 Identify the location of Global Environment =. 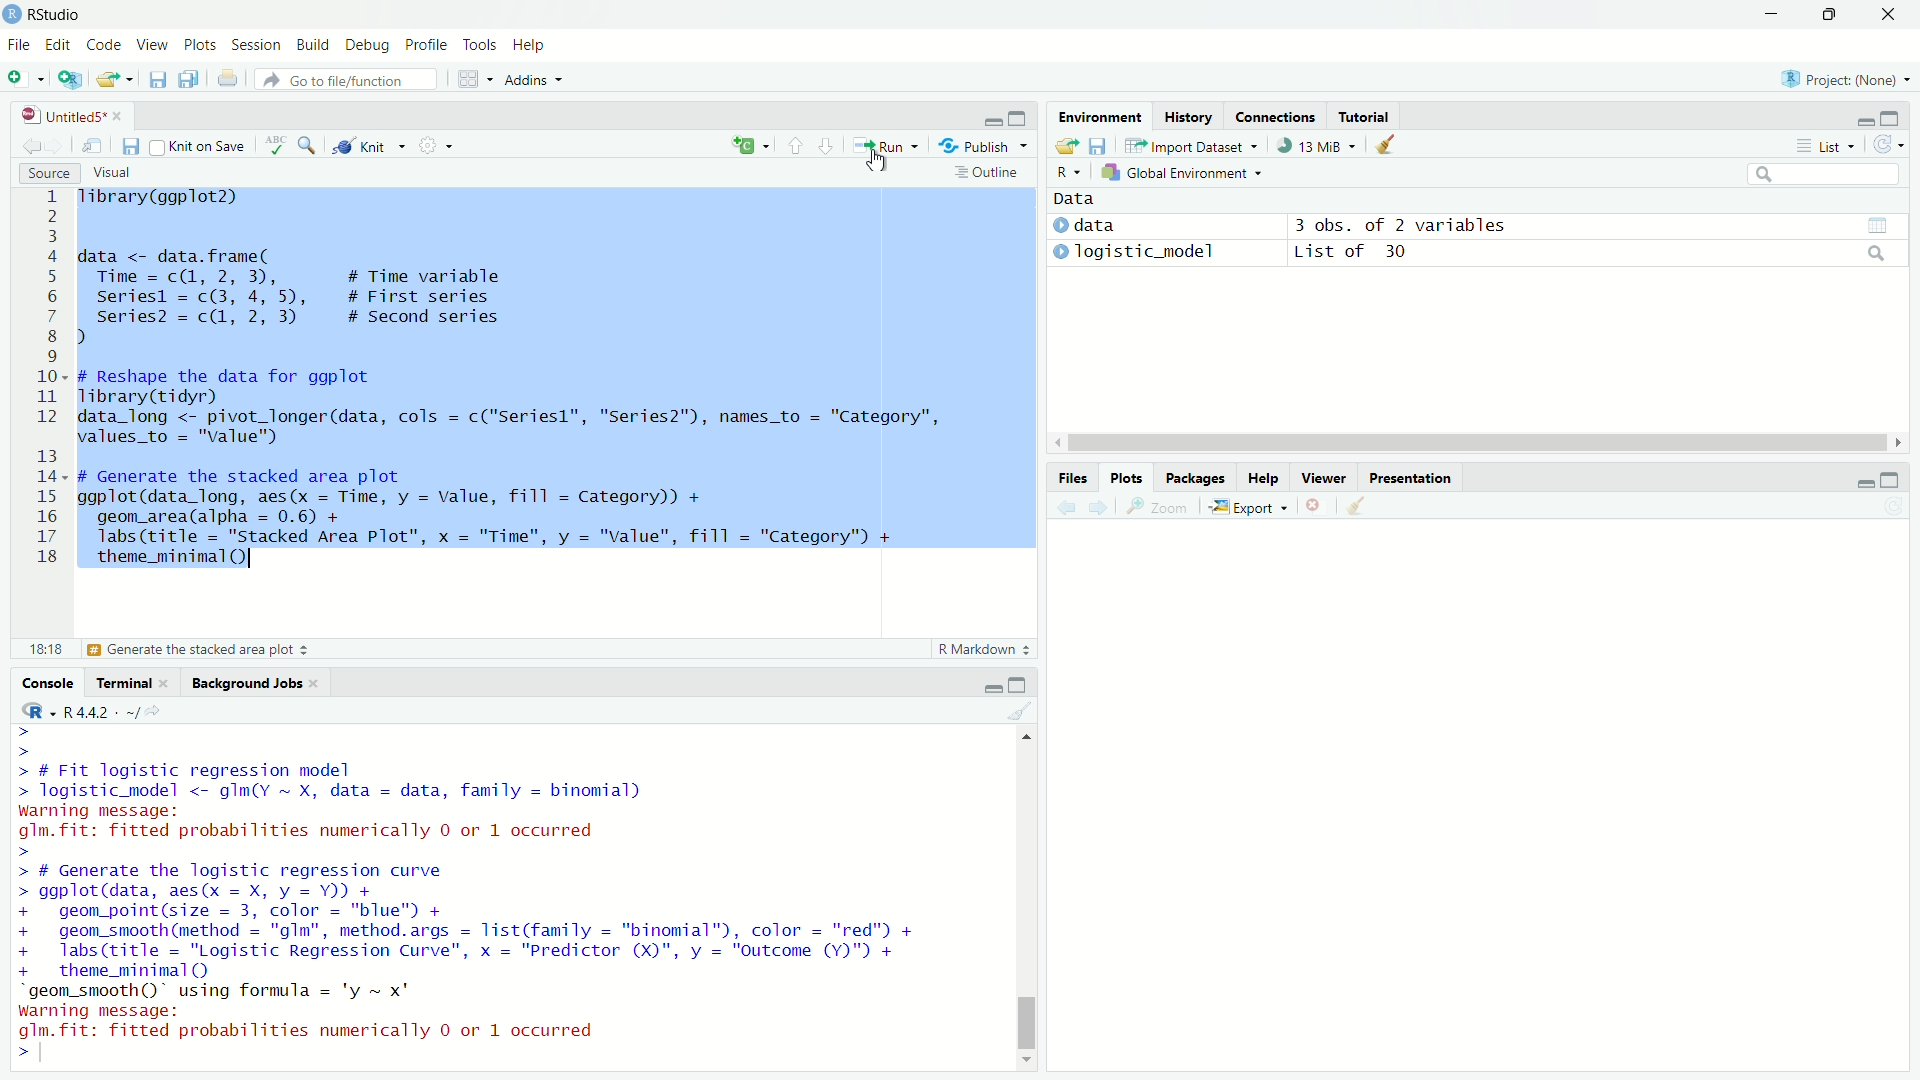
(1176, 173).